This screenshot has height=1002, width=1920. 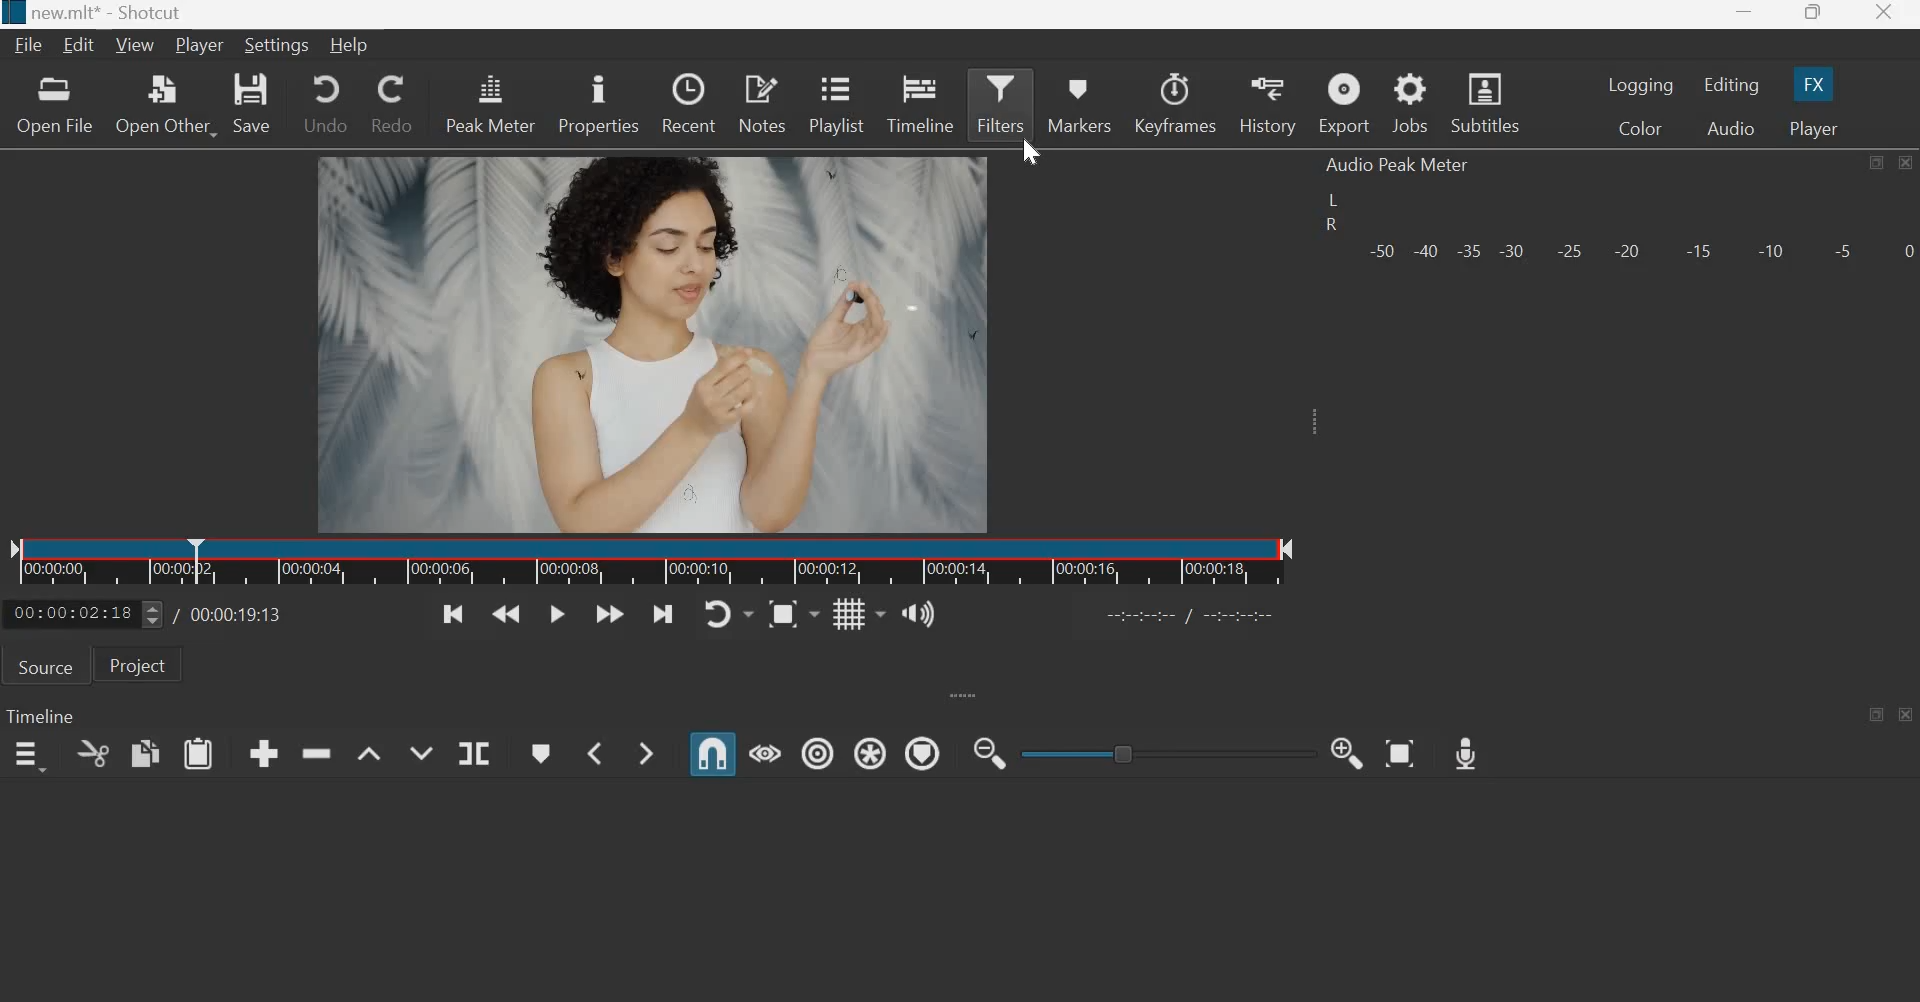 I want to click on Edit, so click(x=81, y=46).